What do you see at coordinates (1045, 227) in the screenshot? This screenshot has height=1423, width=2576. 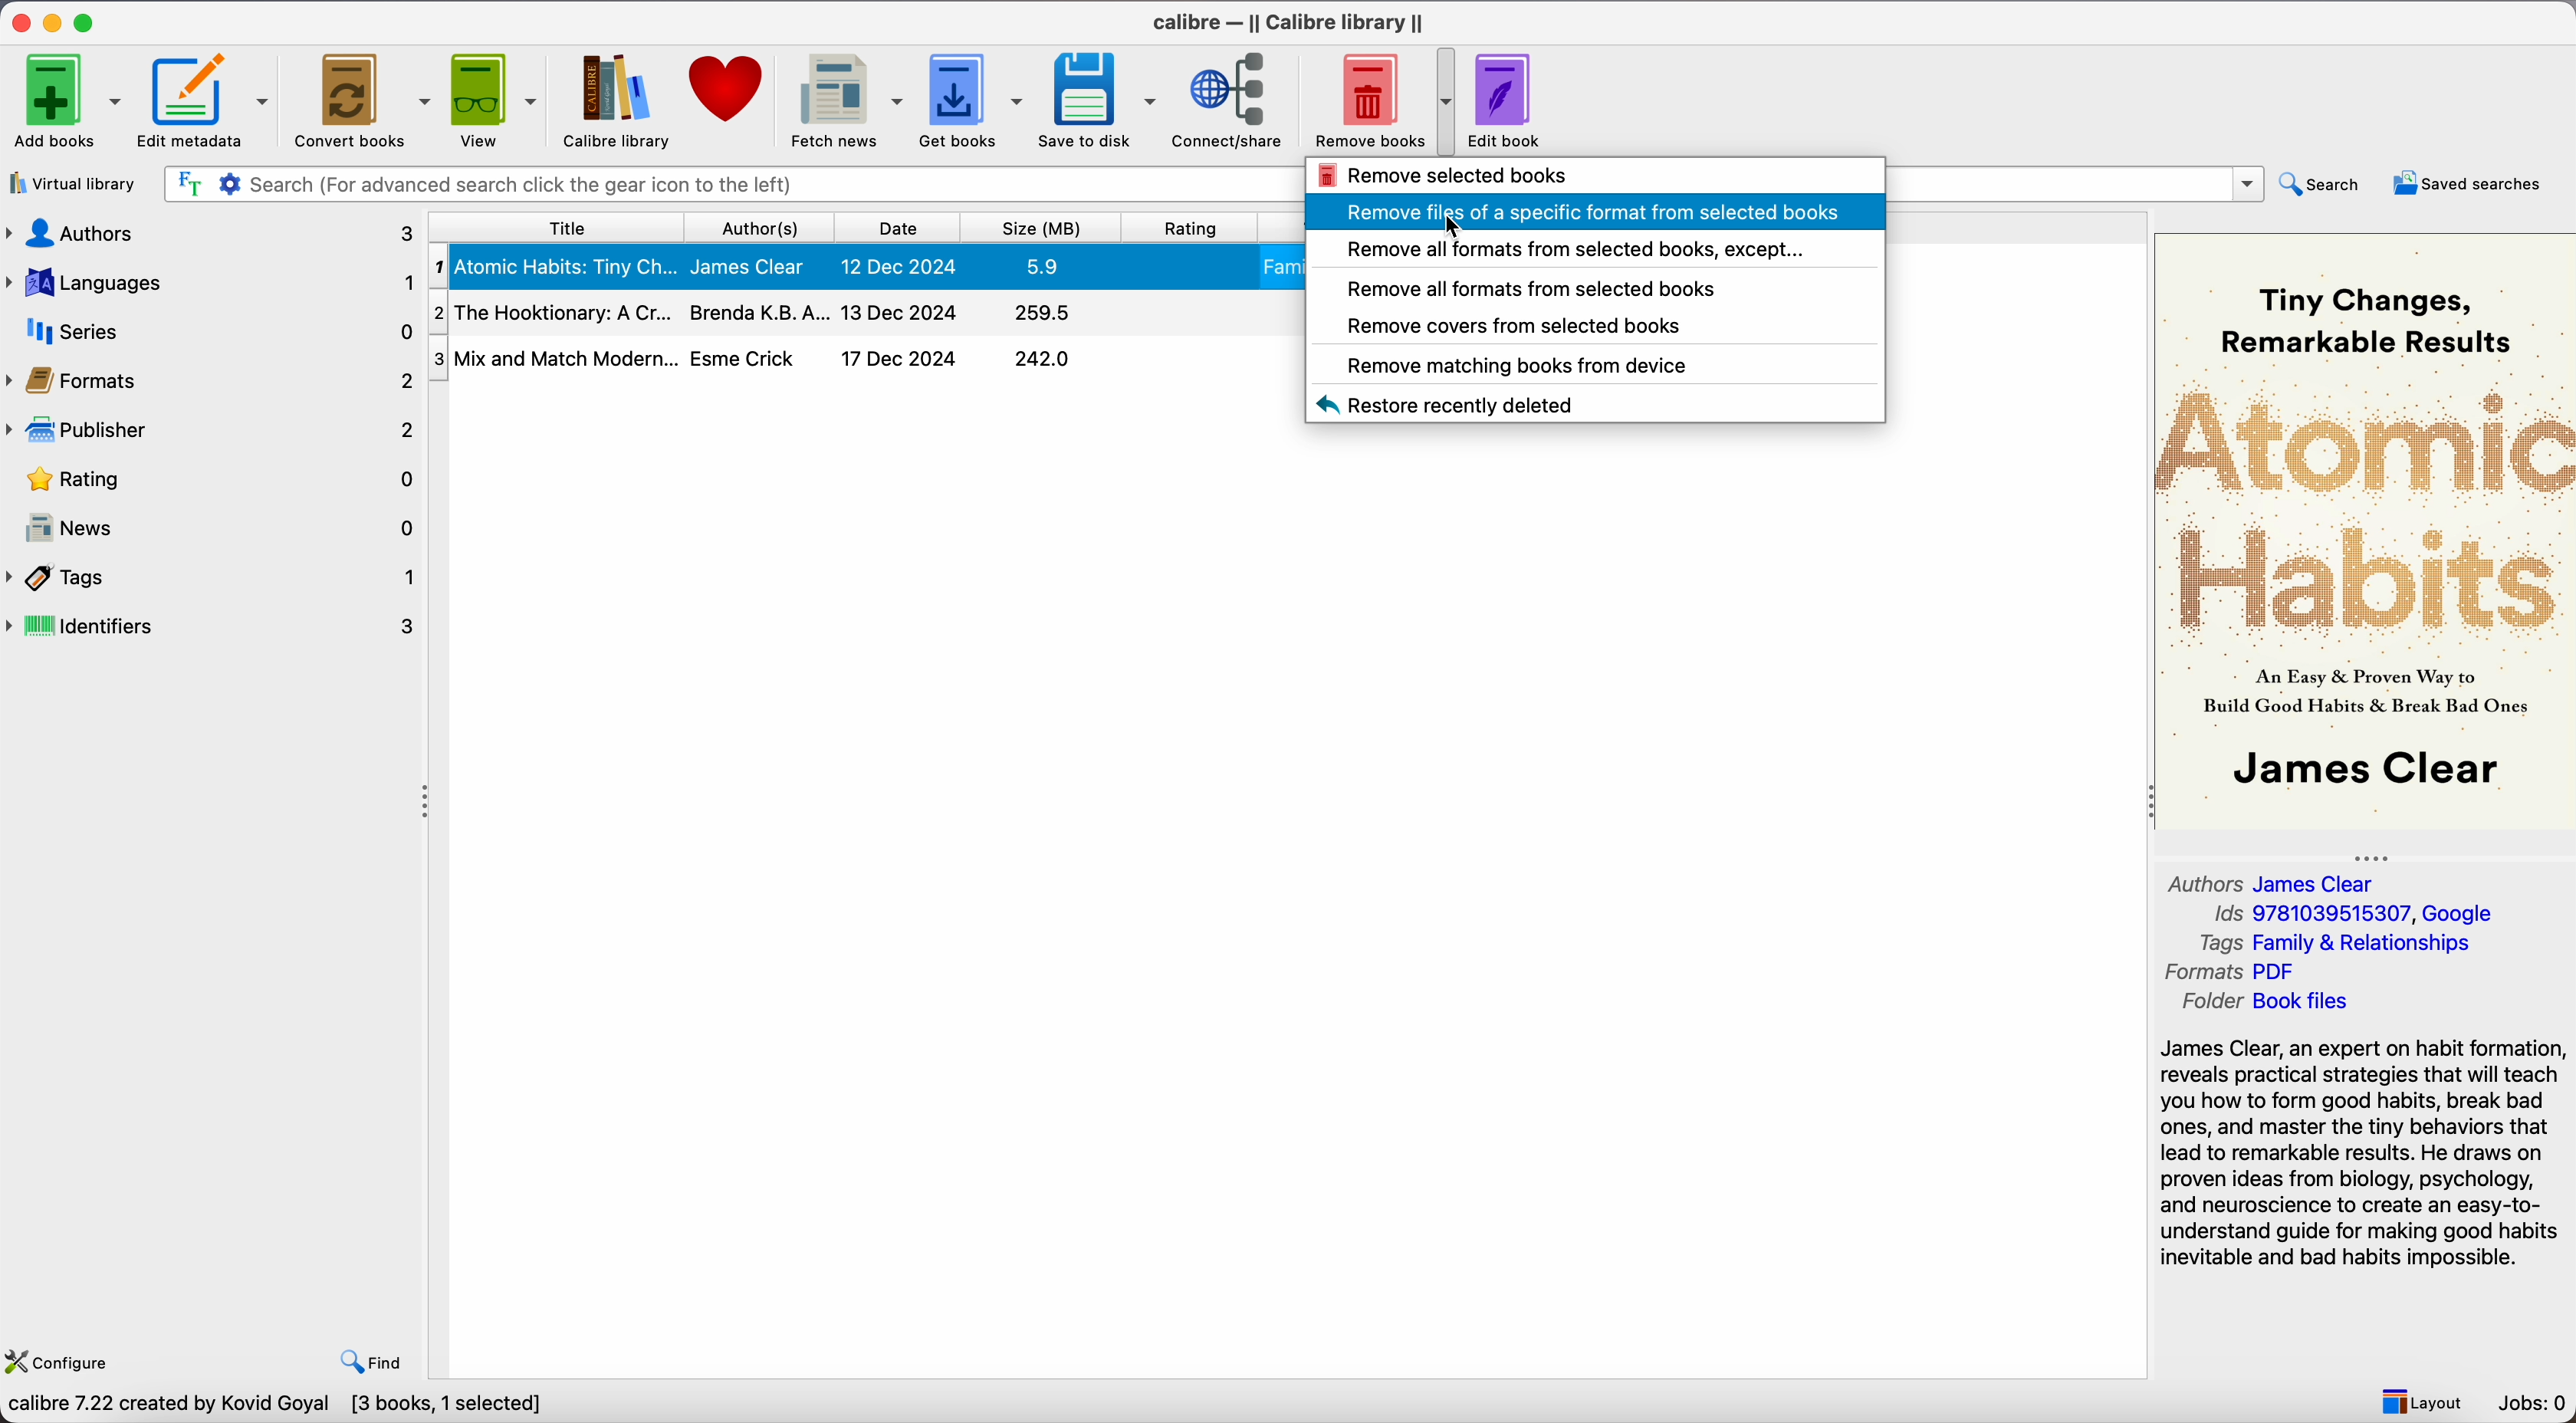 I see `size` at bounding box center [1045, 227].